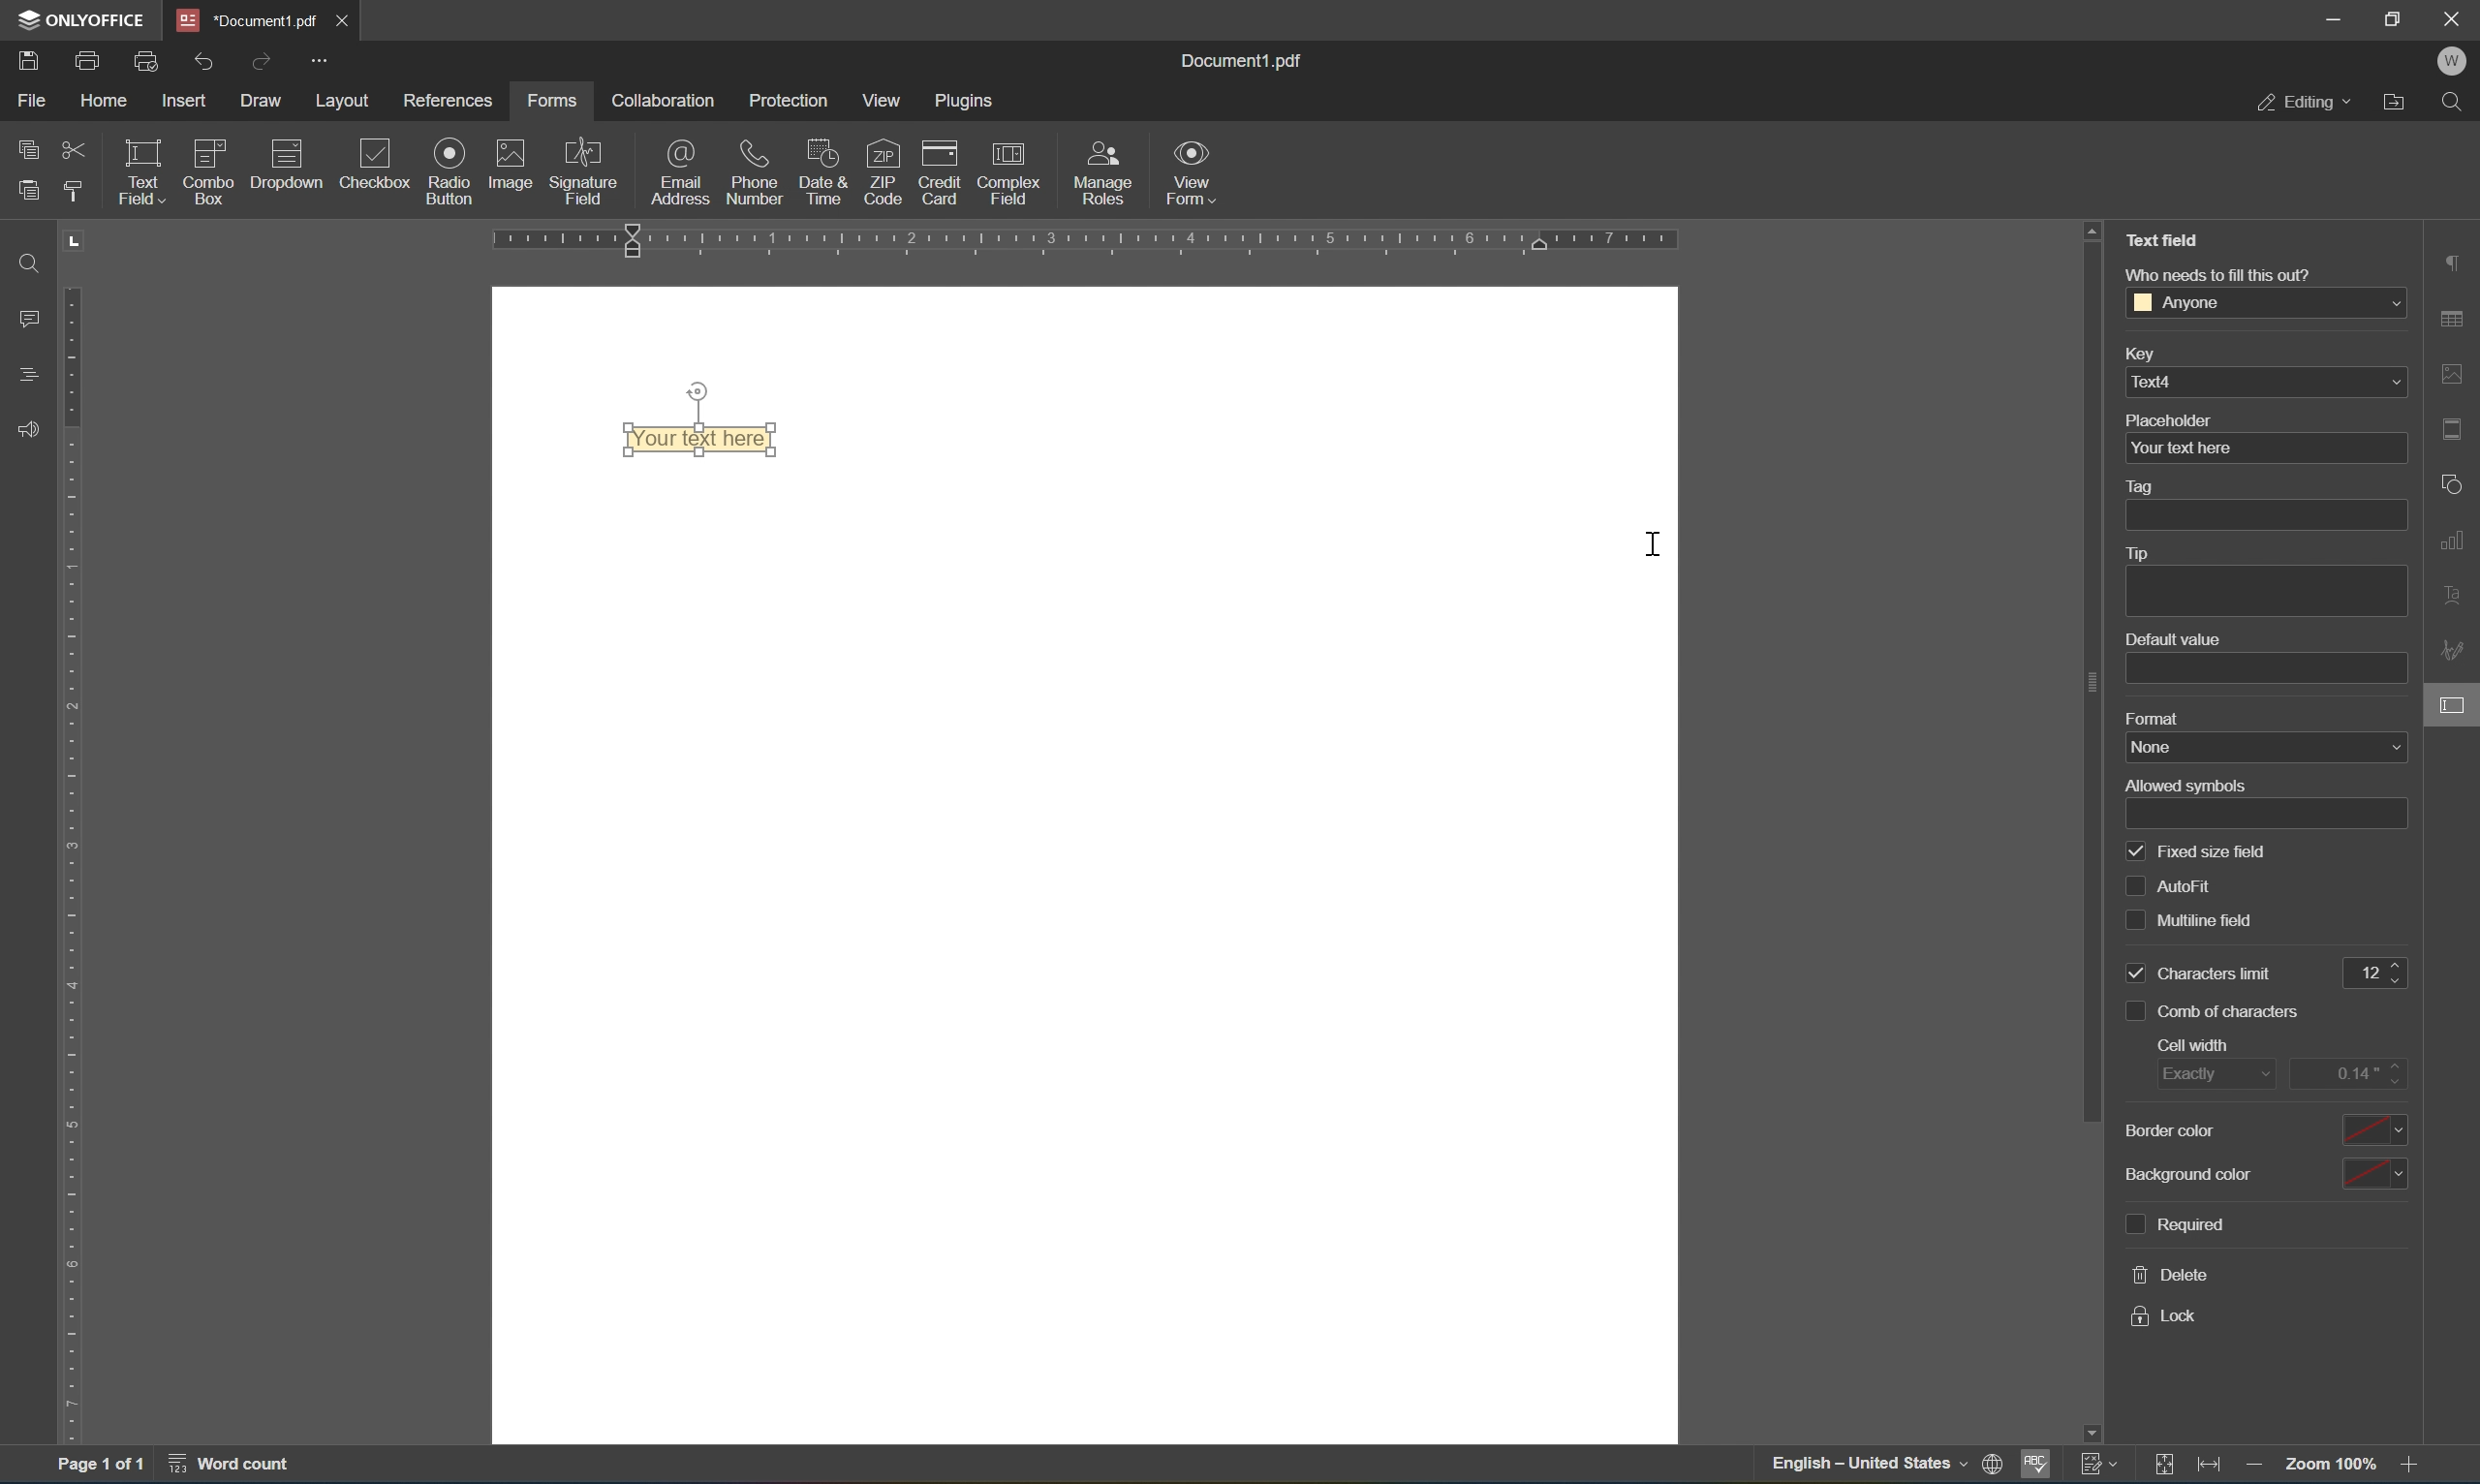  Describe the element at coordinates (2218, 973) in the screenshot. I see `characters limit` at that location.